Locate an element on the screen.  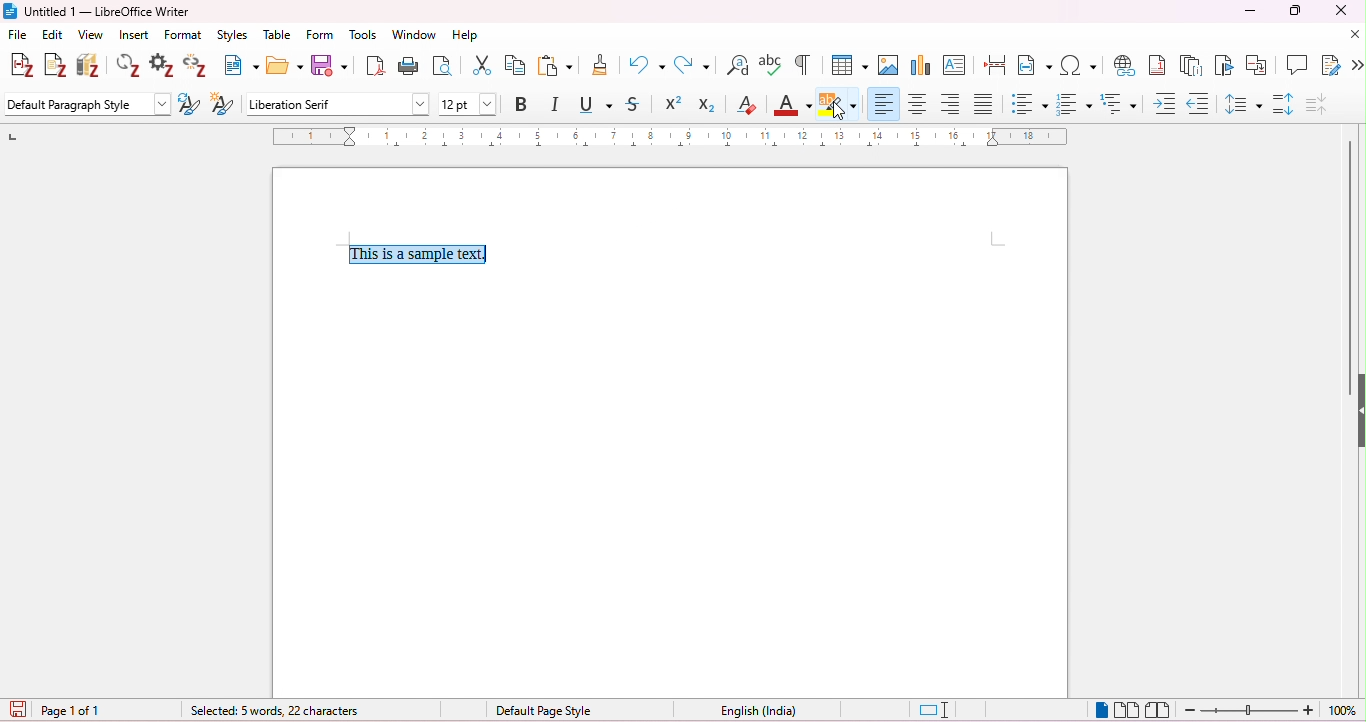
insert table is located at coordinates (847, 64).